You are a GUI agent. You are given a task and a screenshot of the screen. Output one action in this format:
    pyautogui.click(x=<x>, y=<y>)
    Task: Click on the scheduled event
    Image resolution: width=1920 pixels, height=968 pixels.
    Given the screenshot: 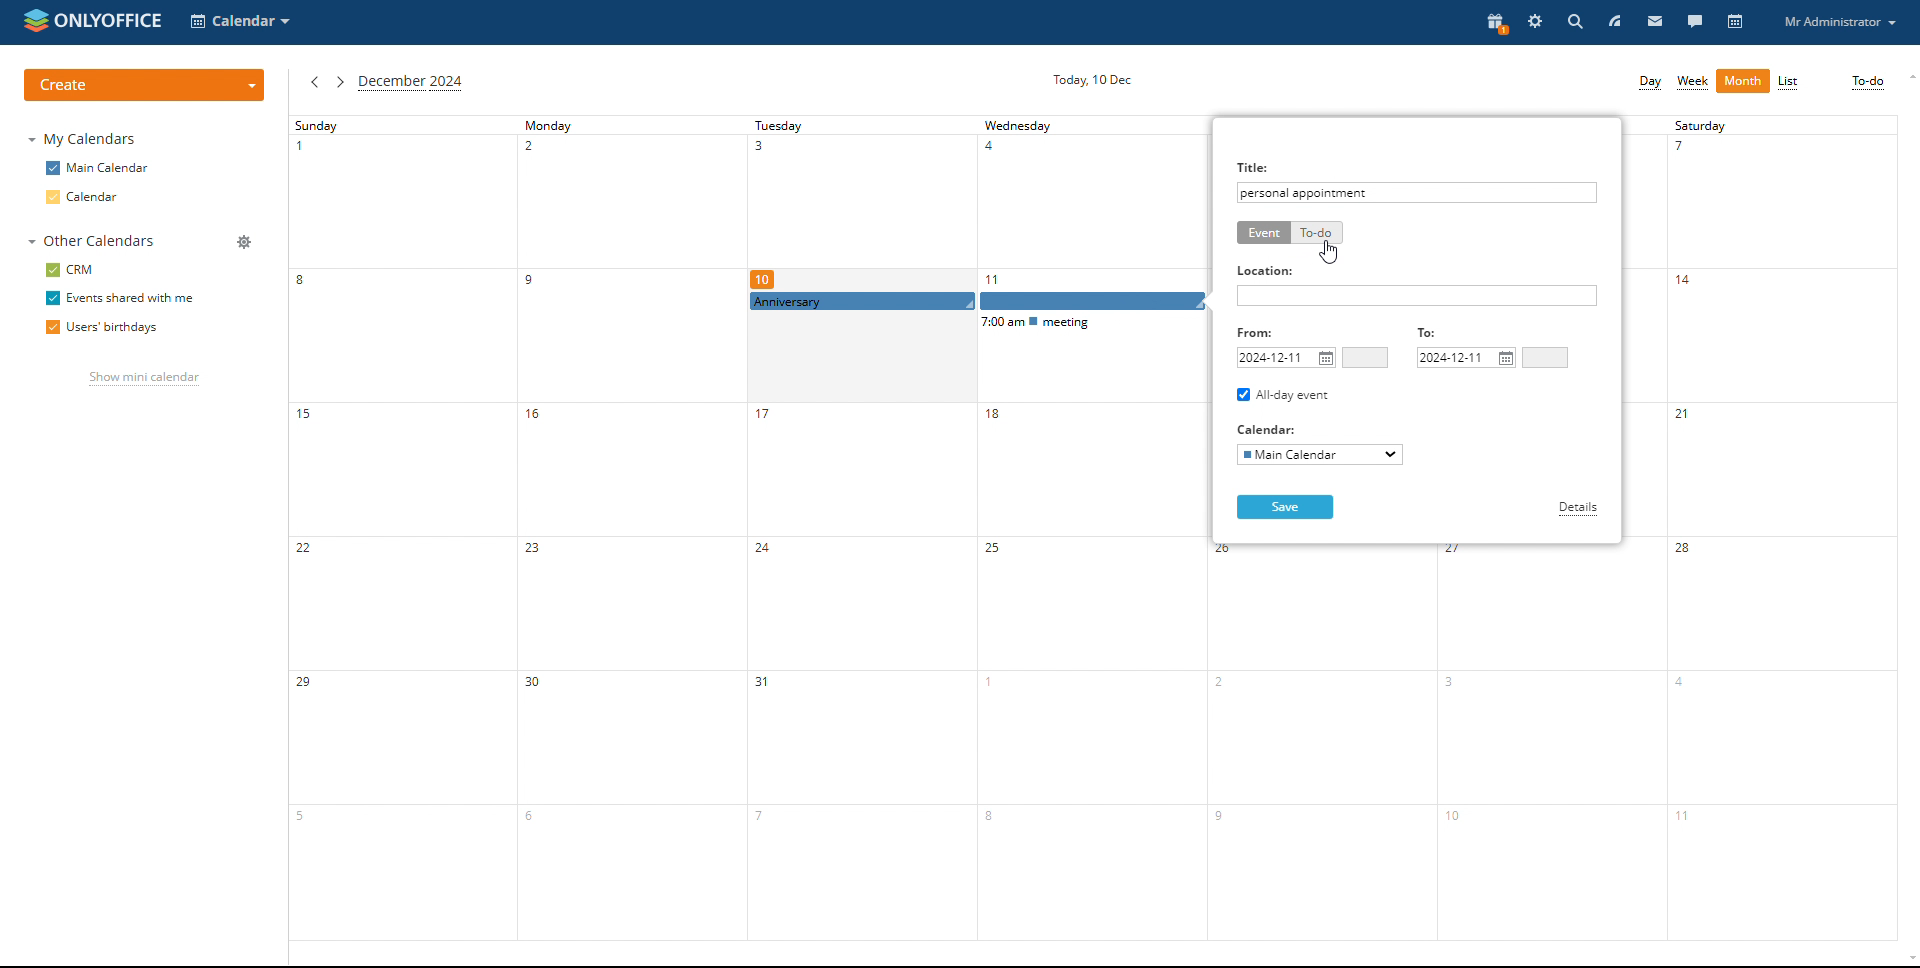 What is the action you would take?
    pyautogui.click(x=980, y=302)
    